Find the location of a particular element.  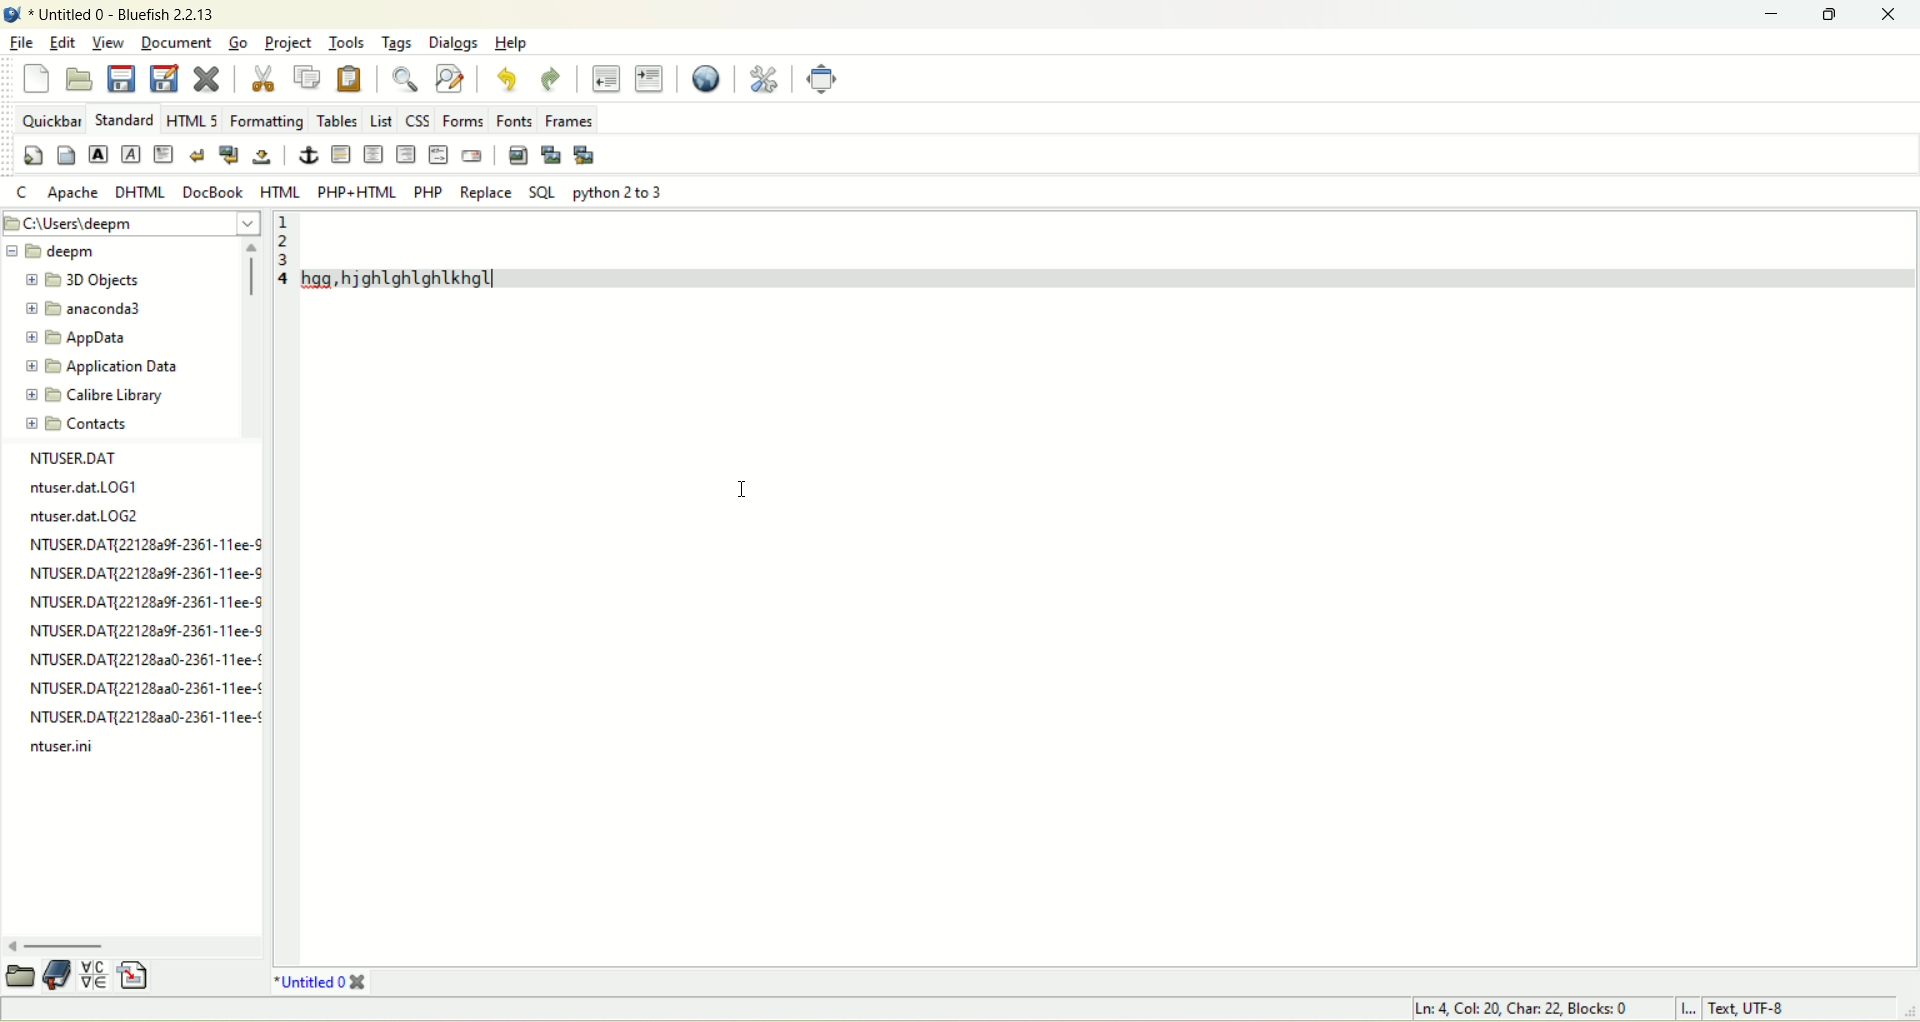

document name is located at coordinates (130, 15).